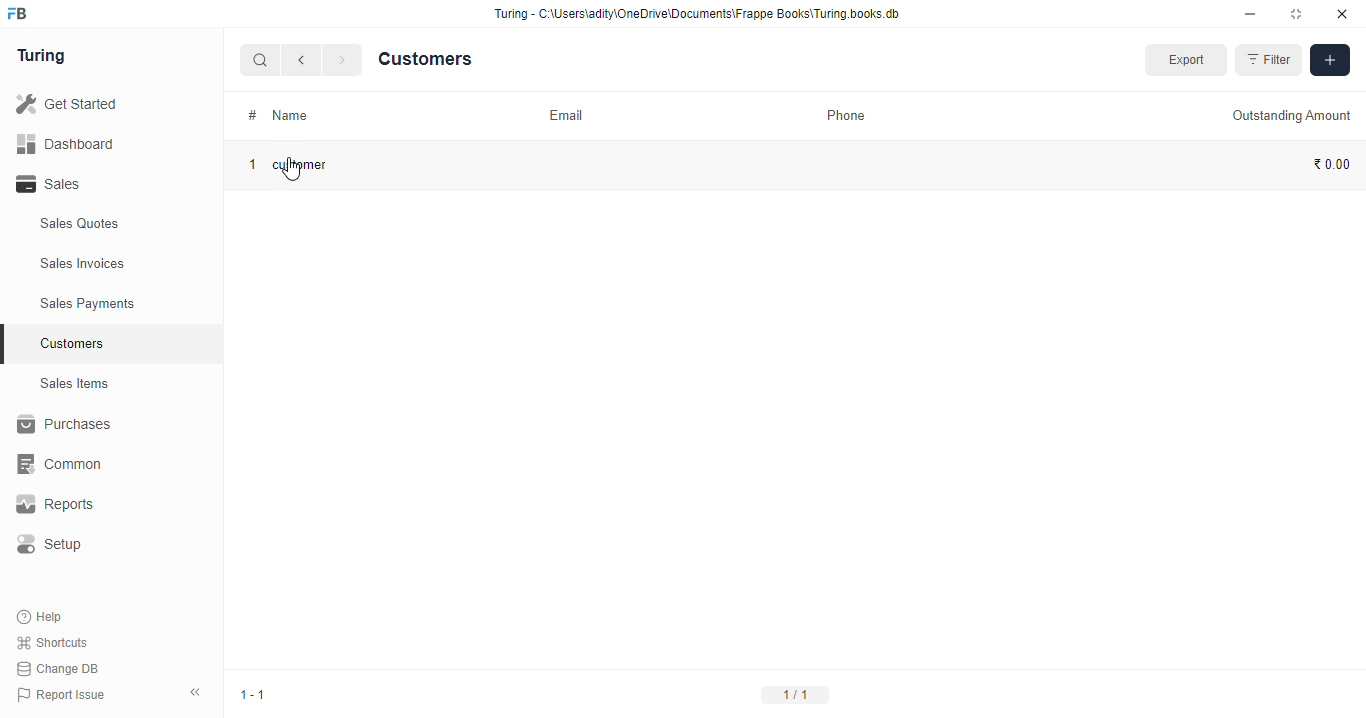 Image resolution: width=1366 pixels, height=718 pixels. Describe the element at coordinates (562, 113) in the screenshot. I see `Email` at that location.